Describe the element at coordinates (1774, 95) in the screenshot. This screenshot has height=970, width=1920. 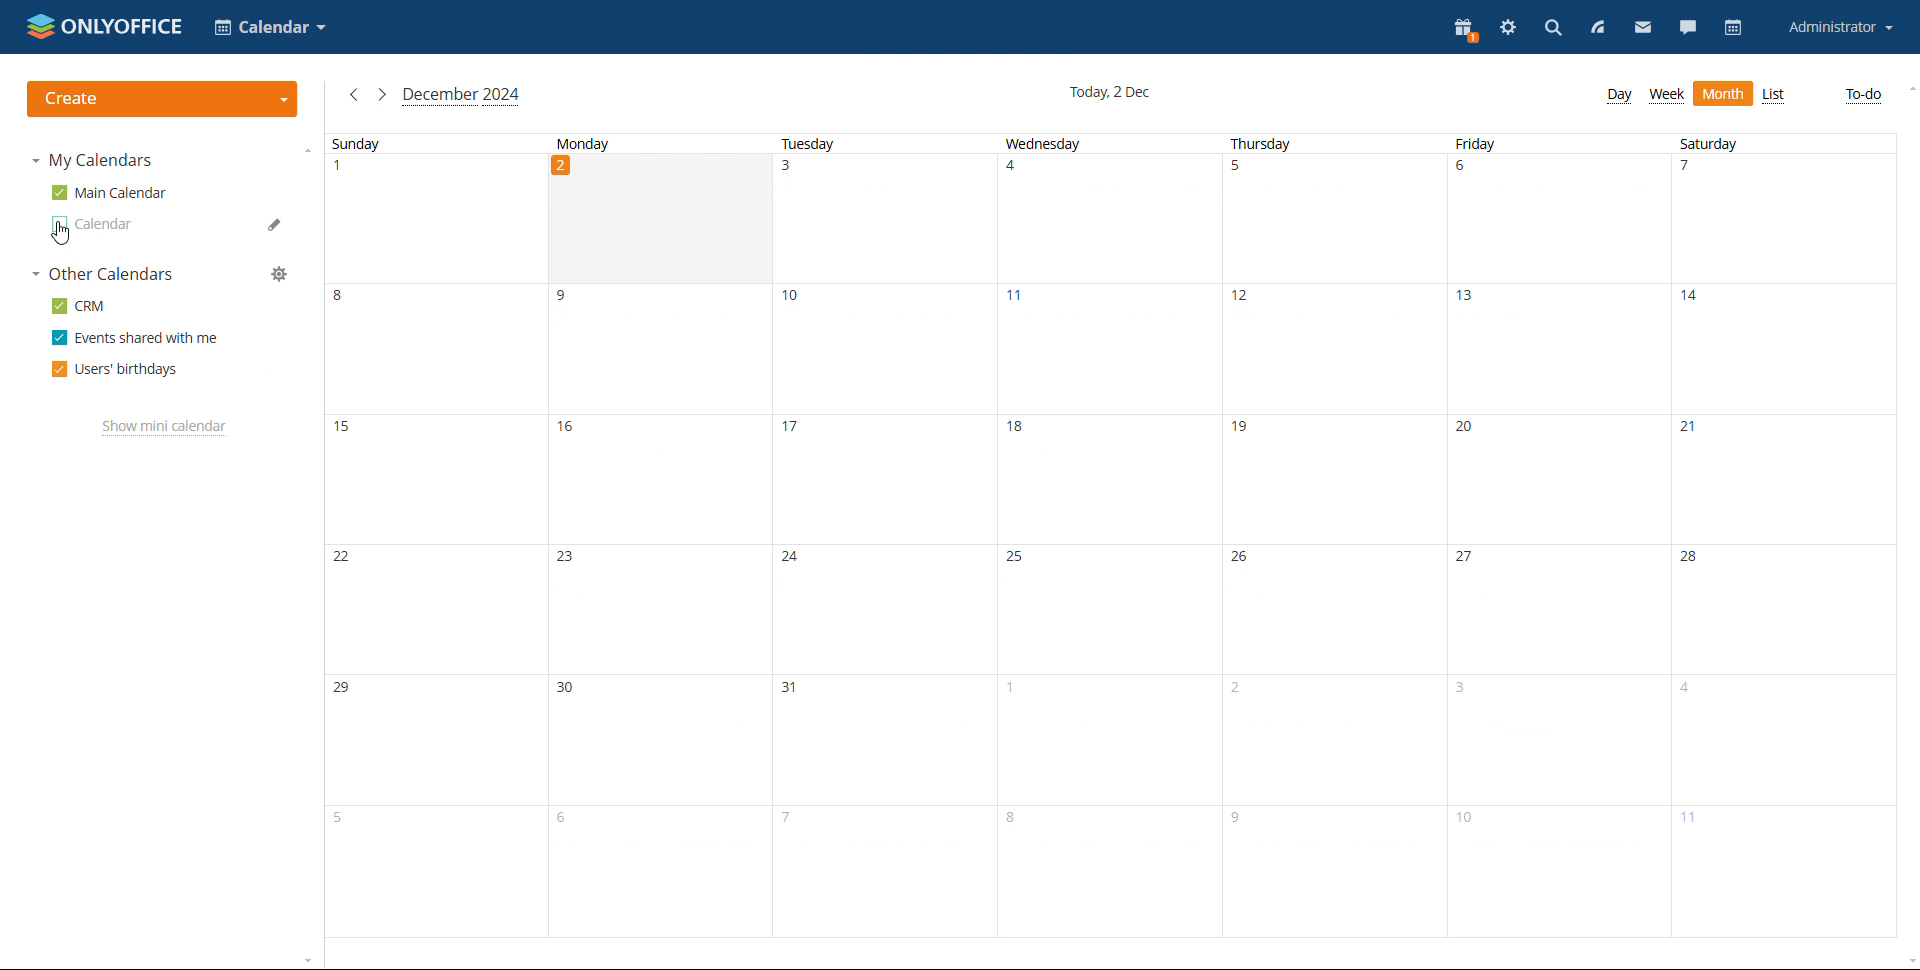
I see `list view` at that location.